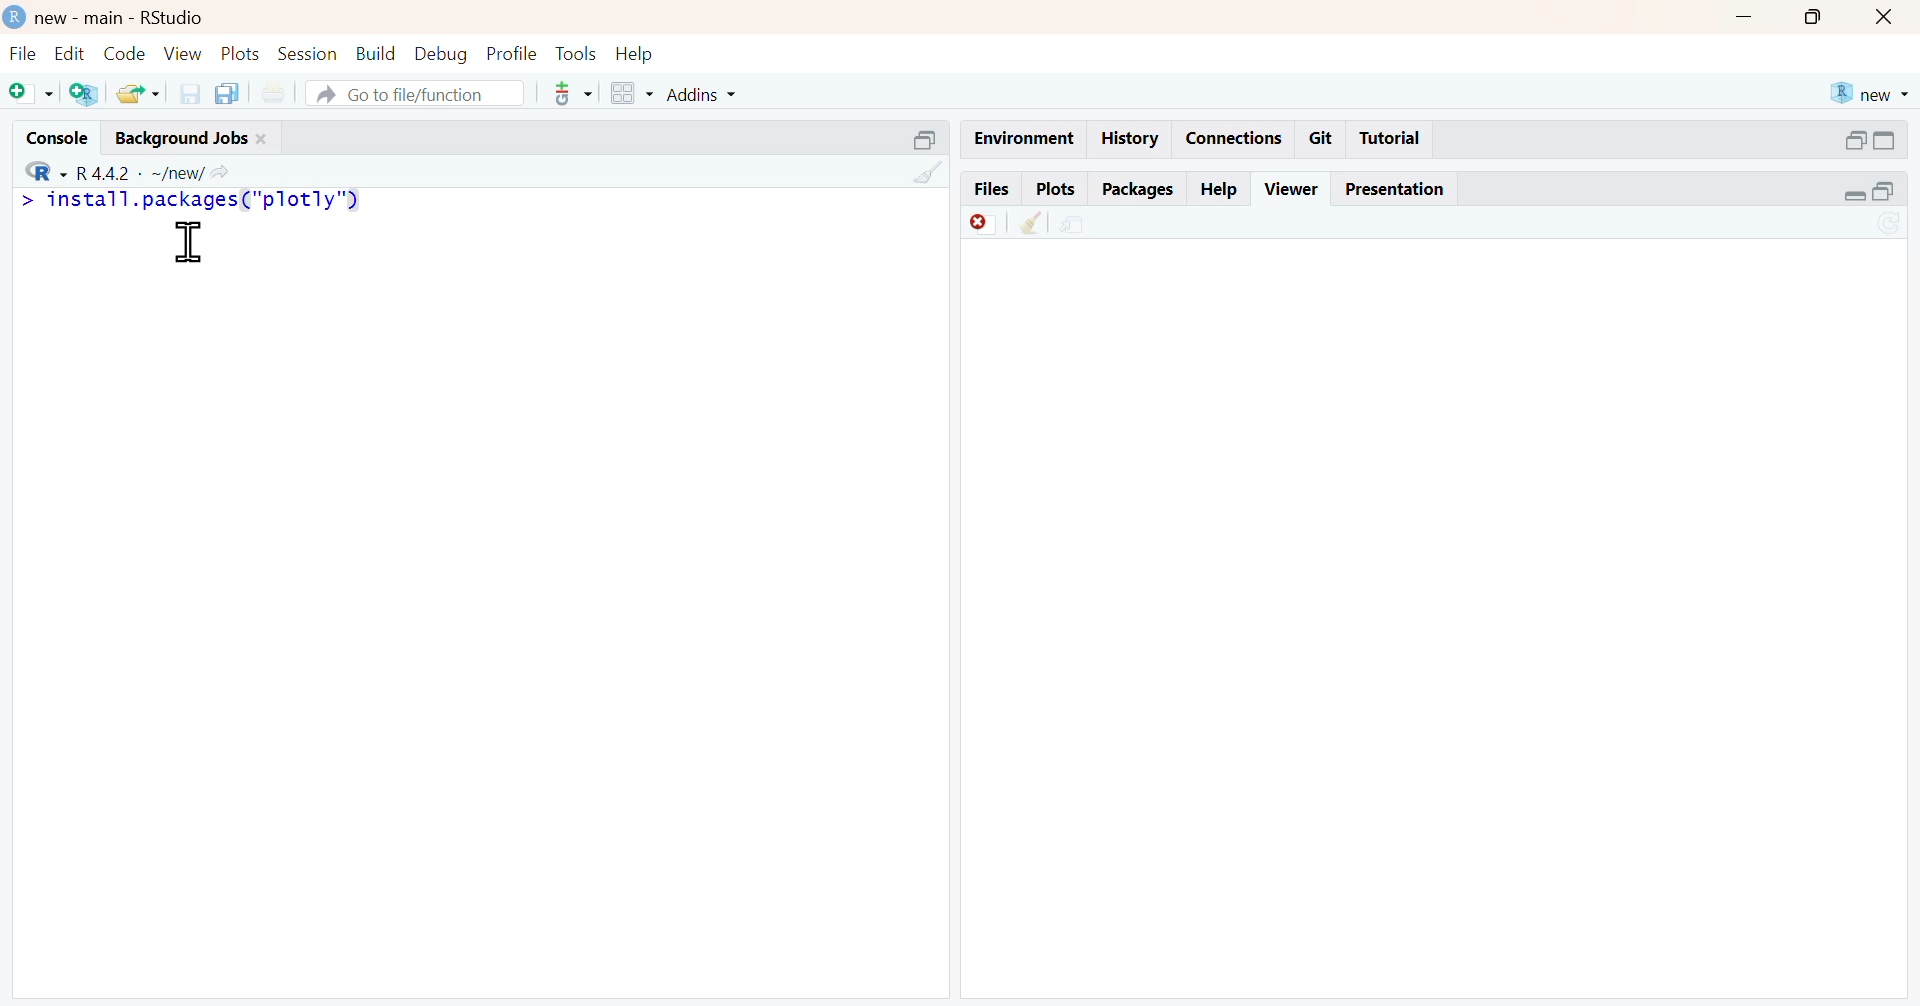  I want to click on logo, so click(12, 15).